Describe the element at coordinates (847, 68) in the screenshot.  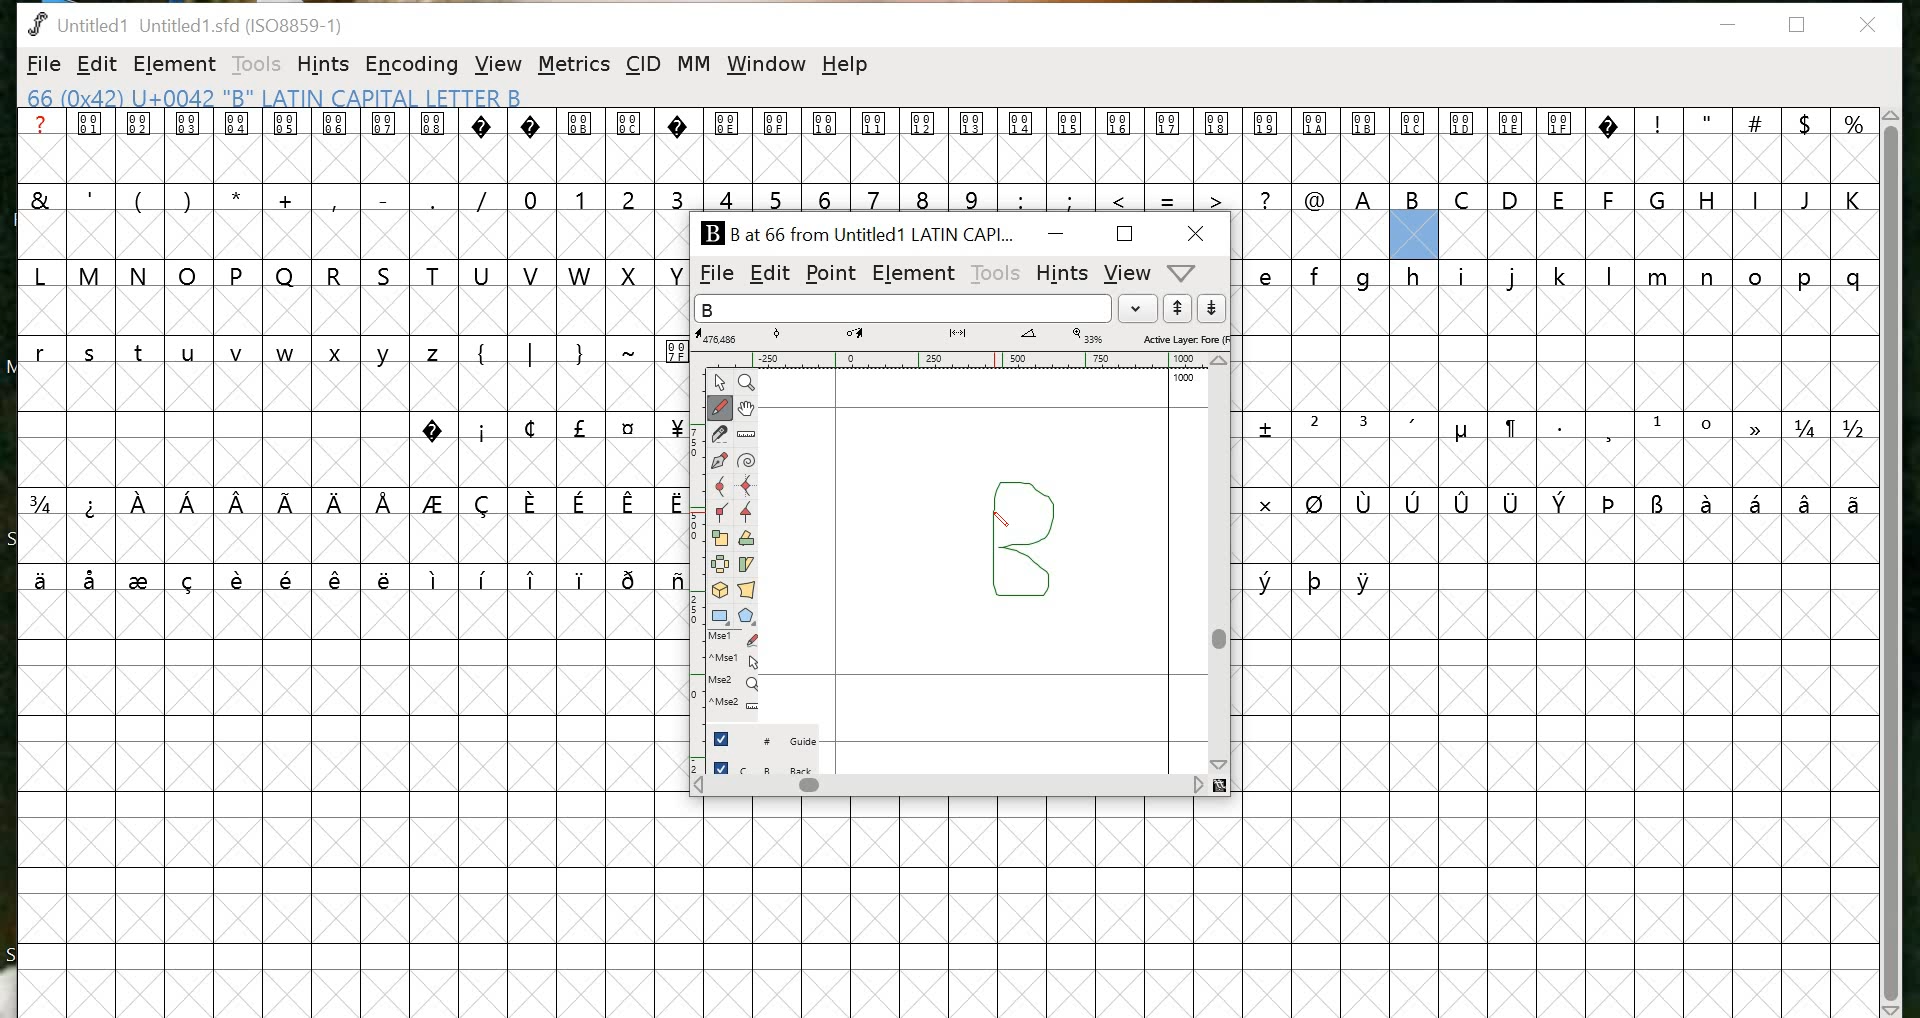
I see `help` at that location.